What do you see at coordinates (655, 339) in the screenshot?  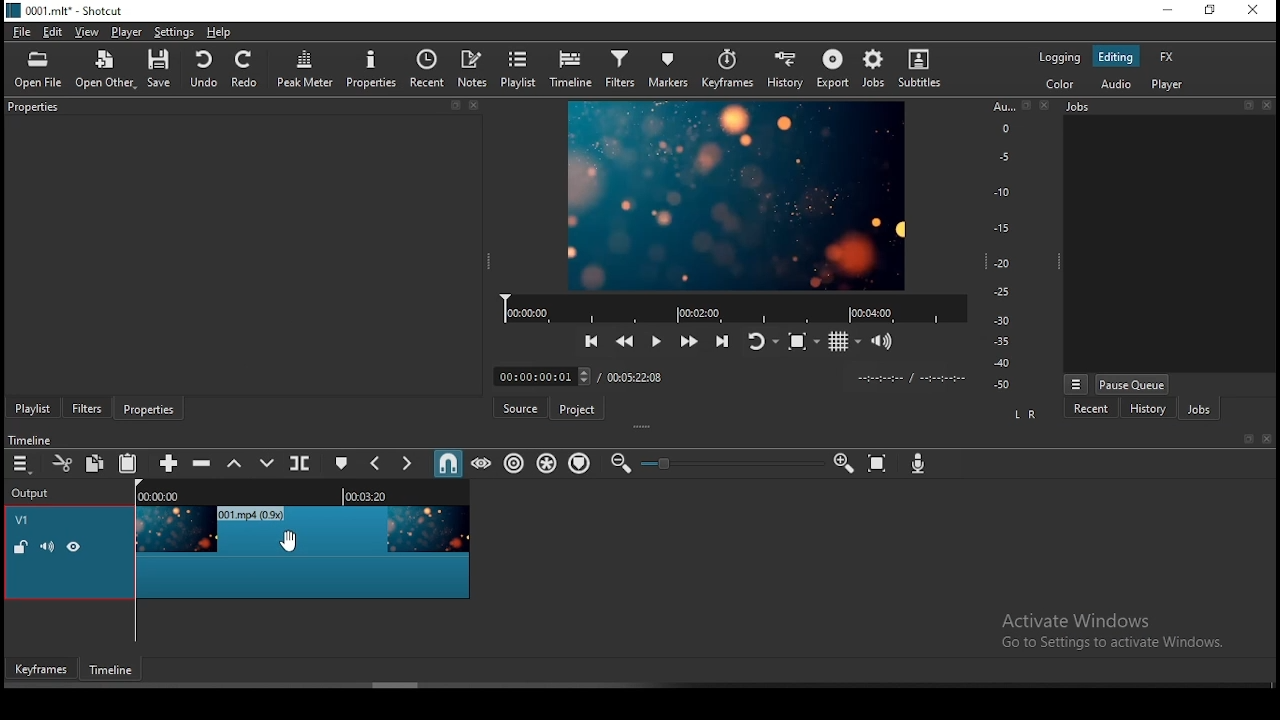 I see `` at bounding box center [655, 339].